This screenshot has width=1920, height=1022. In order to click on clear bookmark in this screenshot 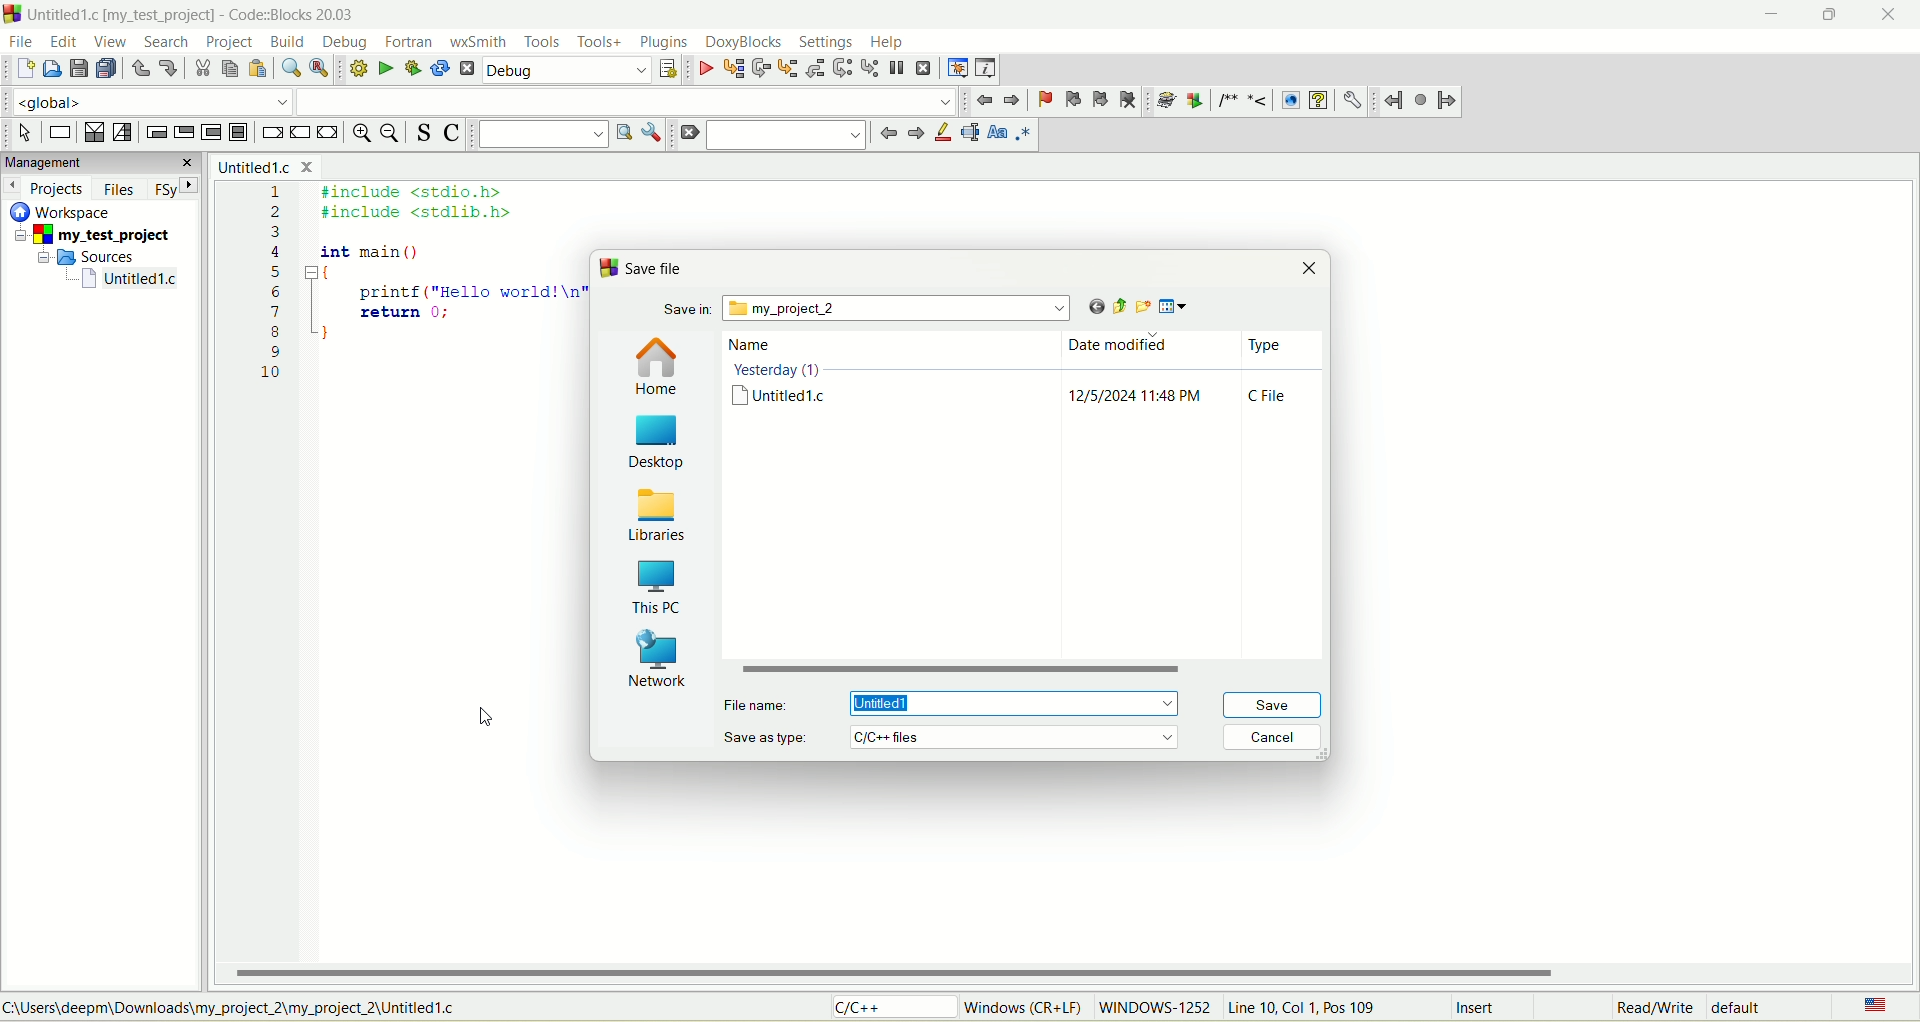, I will do `click(1130, 99)`.